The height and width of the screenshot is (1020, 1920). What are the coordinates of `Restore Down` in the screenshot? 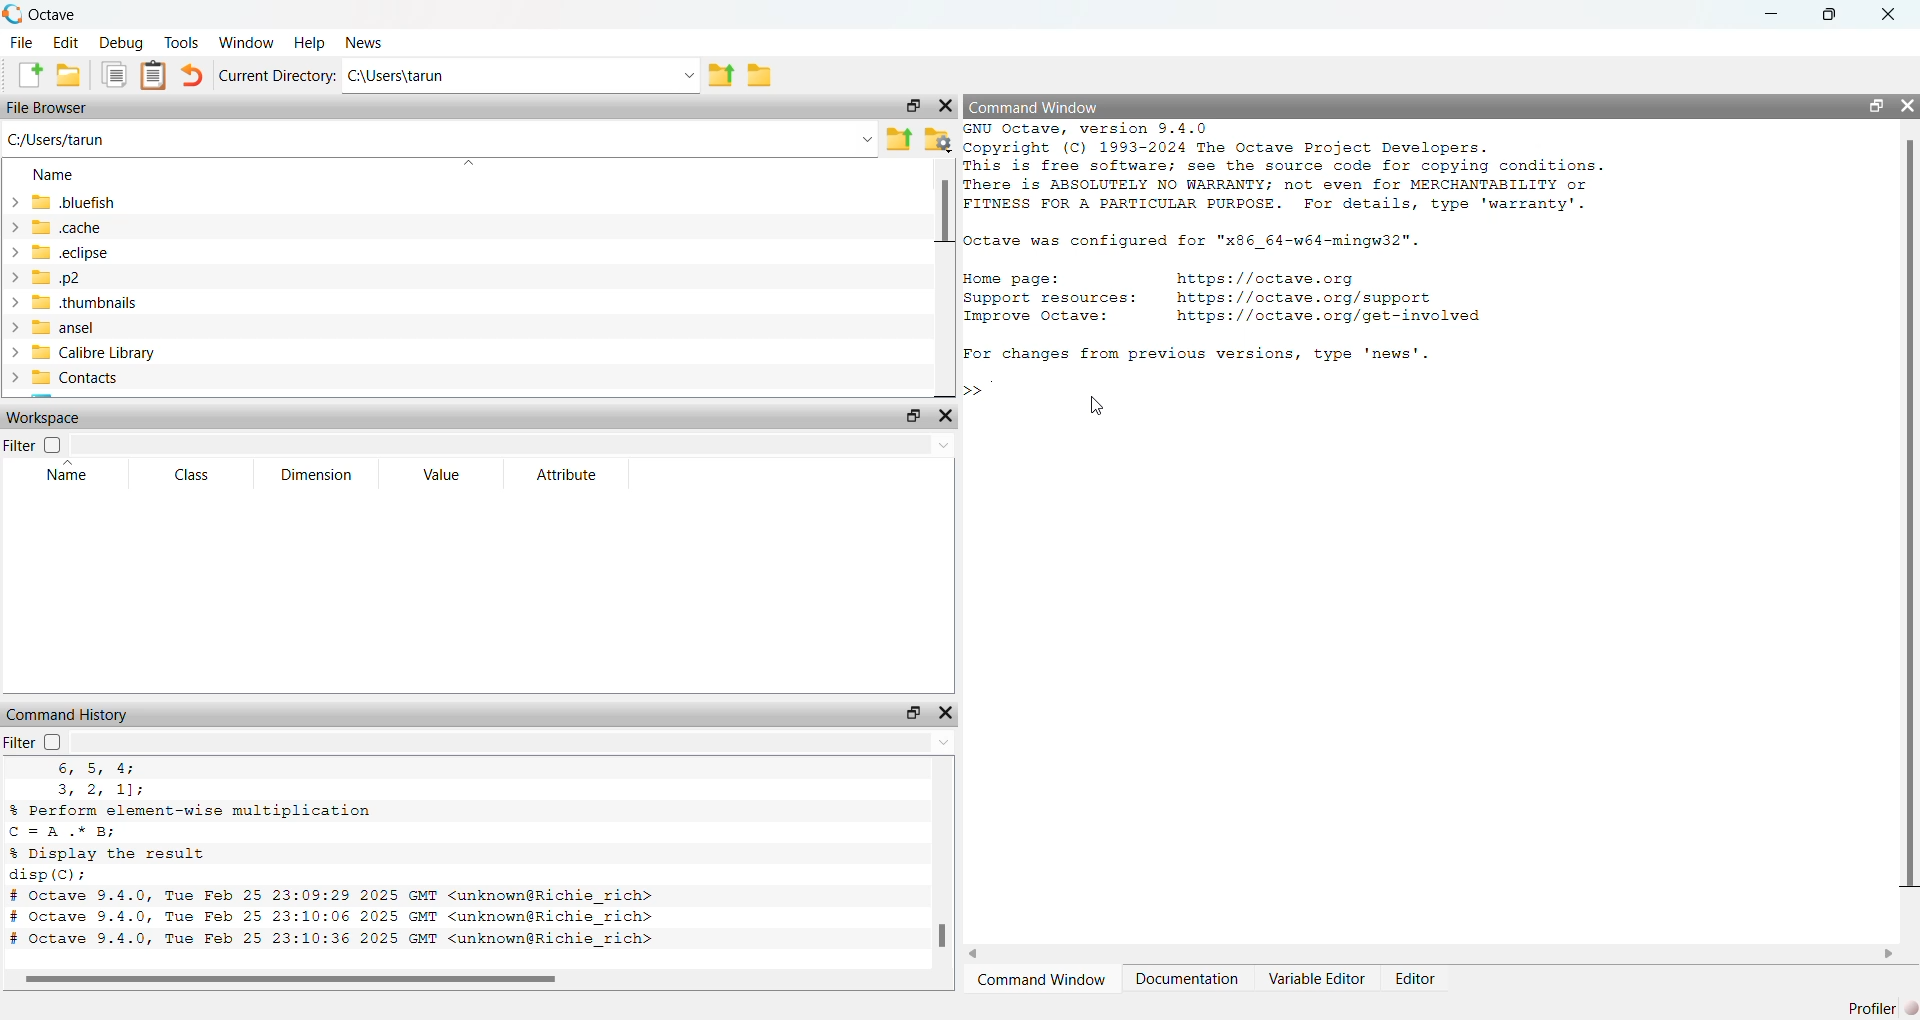 It's located at (1833, 15).